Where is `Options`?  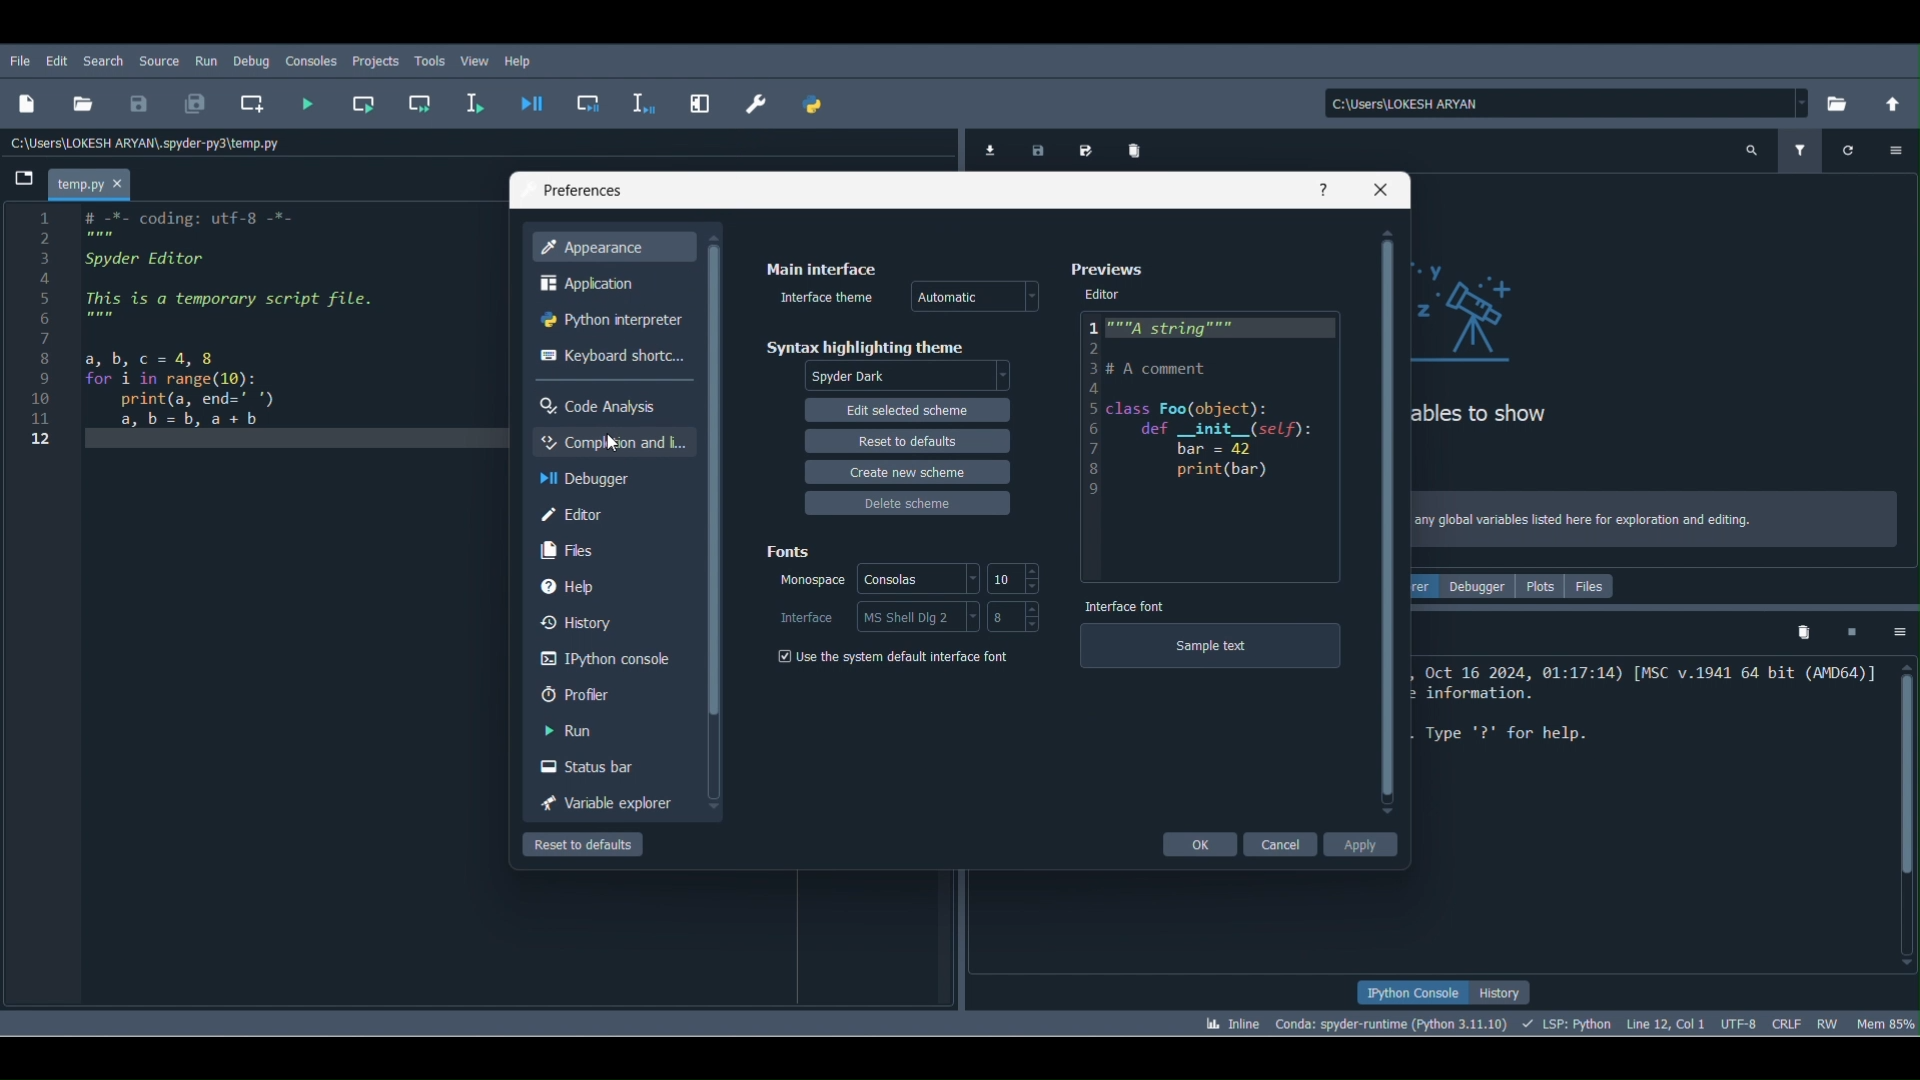 Options is located at coordinates (1895, 147).